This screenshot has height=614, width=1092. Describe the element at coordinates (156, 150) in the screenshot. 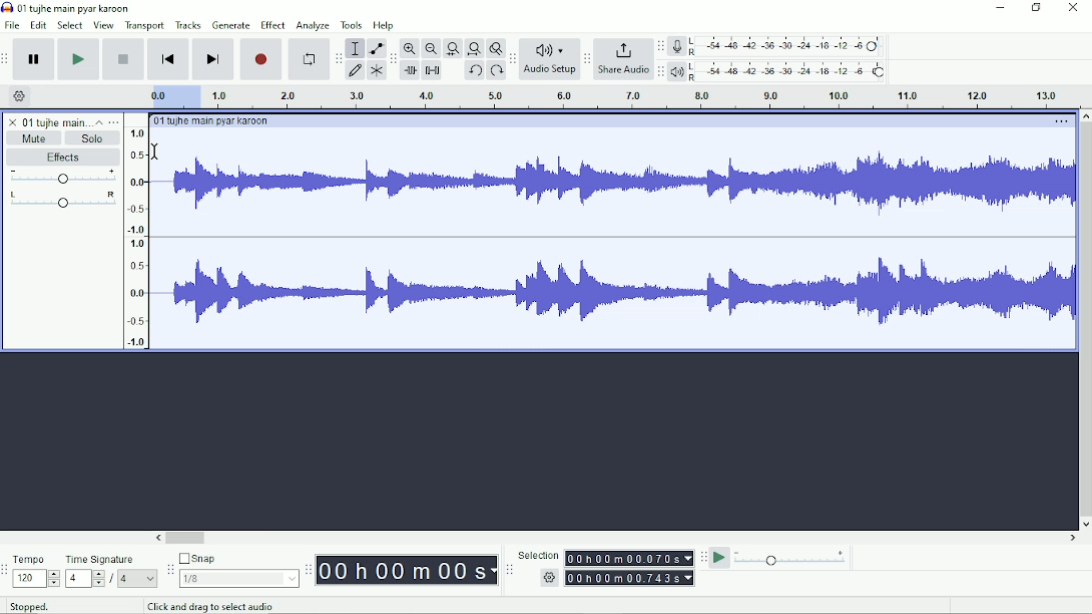

I see `Cursor` at that location.